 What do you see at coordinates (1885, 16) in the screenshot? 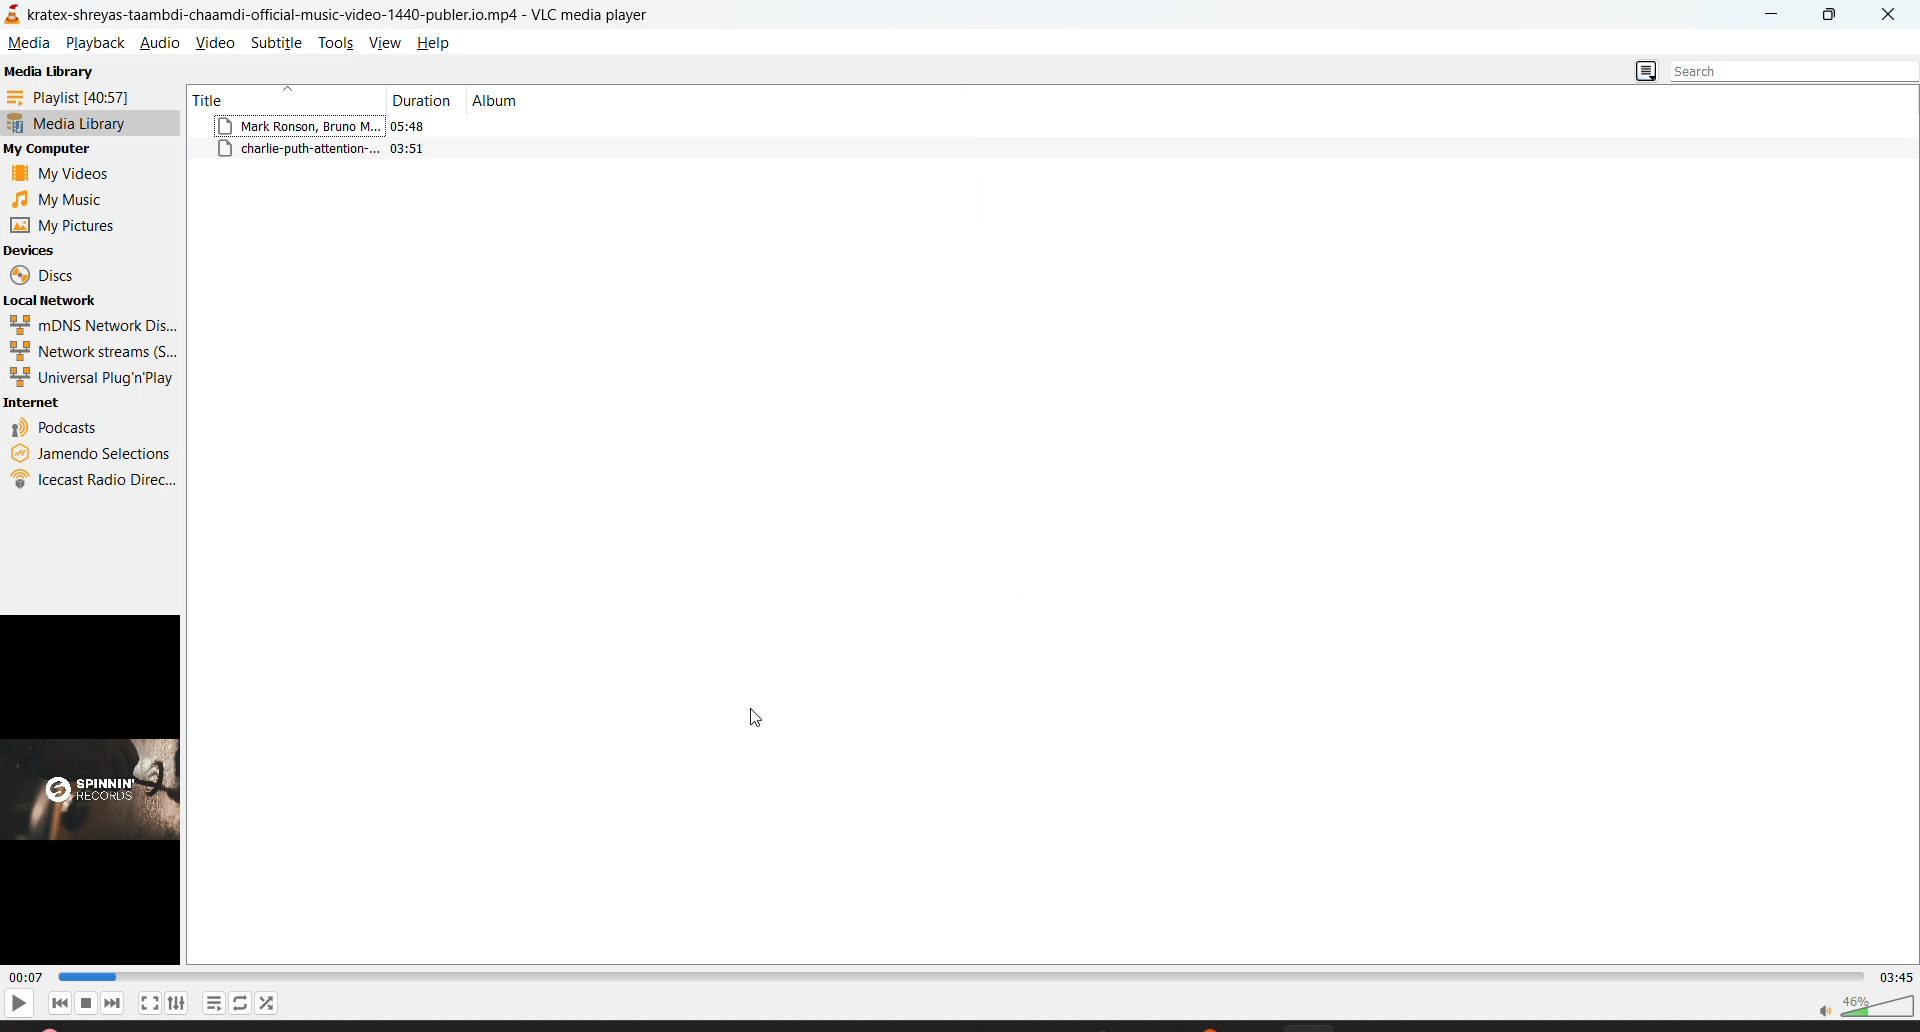
I see `close` at bounding box center [1885, 16].